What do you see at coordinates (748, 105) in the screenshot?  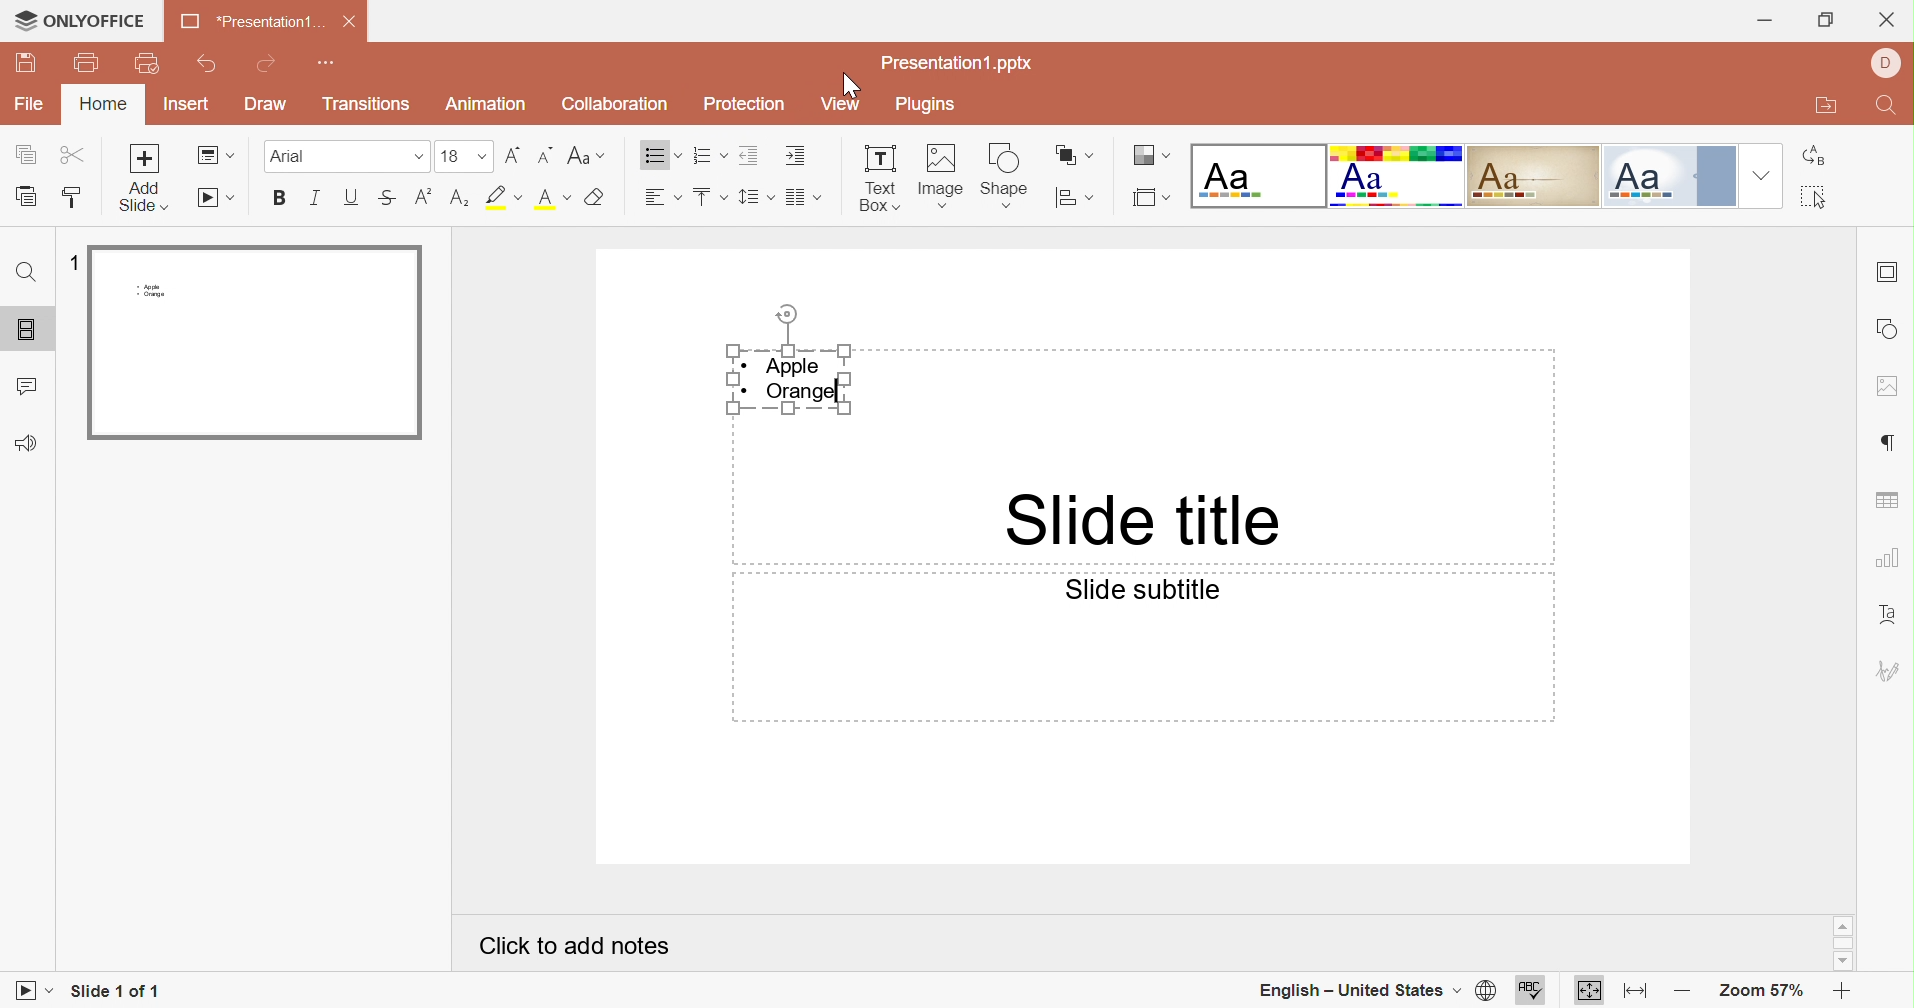 I see `Protection` at bounding box center [748, 105].